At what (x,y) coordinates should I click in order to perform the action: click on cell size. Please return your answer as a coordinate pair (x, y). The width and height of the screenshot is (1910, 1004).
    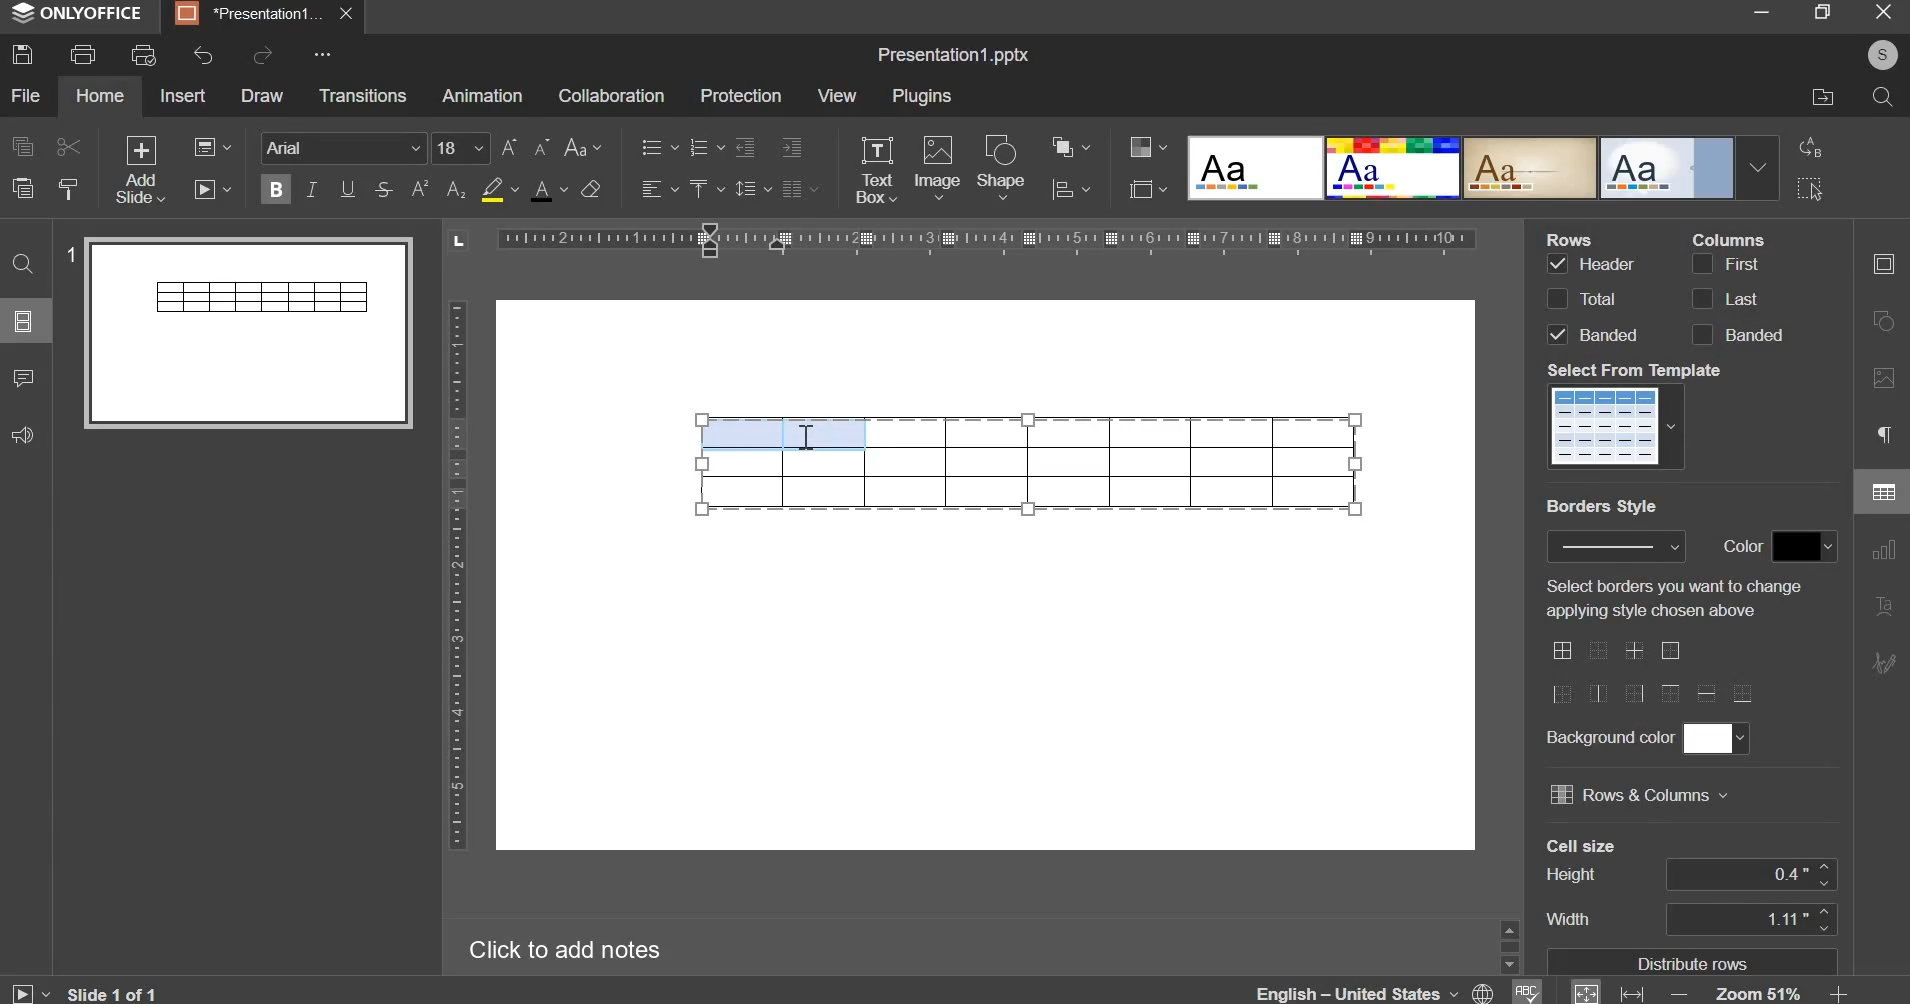
    Looking at the image, I should click on (1751, 874).